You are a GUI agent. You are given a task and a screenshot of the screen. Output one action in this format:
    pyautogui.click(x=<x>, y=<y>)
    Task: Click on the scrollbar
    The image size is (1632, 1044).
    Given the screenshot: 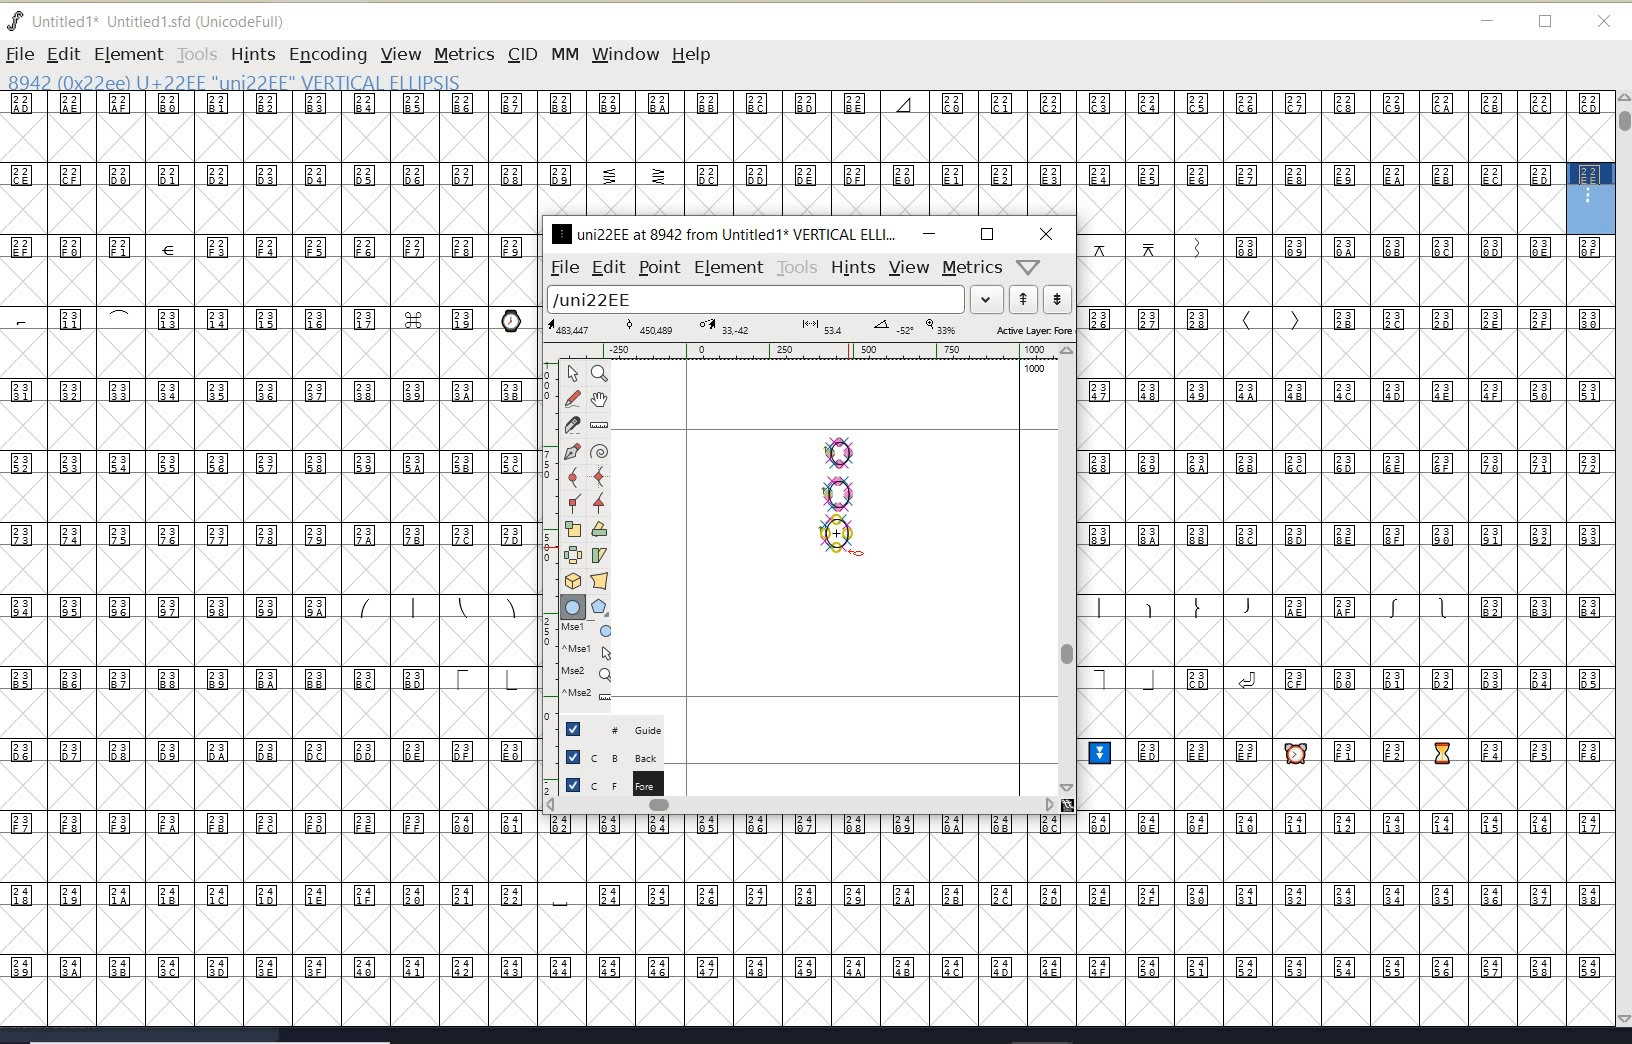 What is the action you would take?
    pyautogui.click(x=1065, y=569)
    